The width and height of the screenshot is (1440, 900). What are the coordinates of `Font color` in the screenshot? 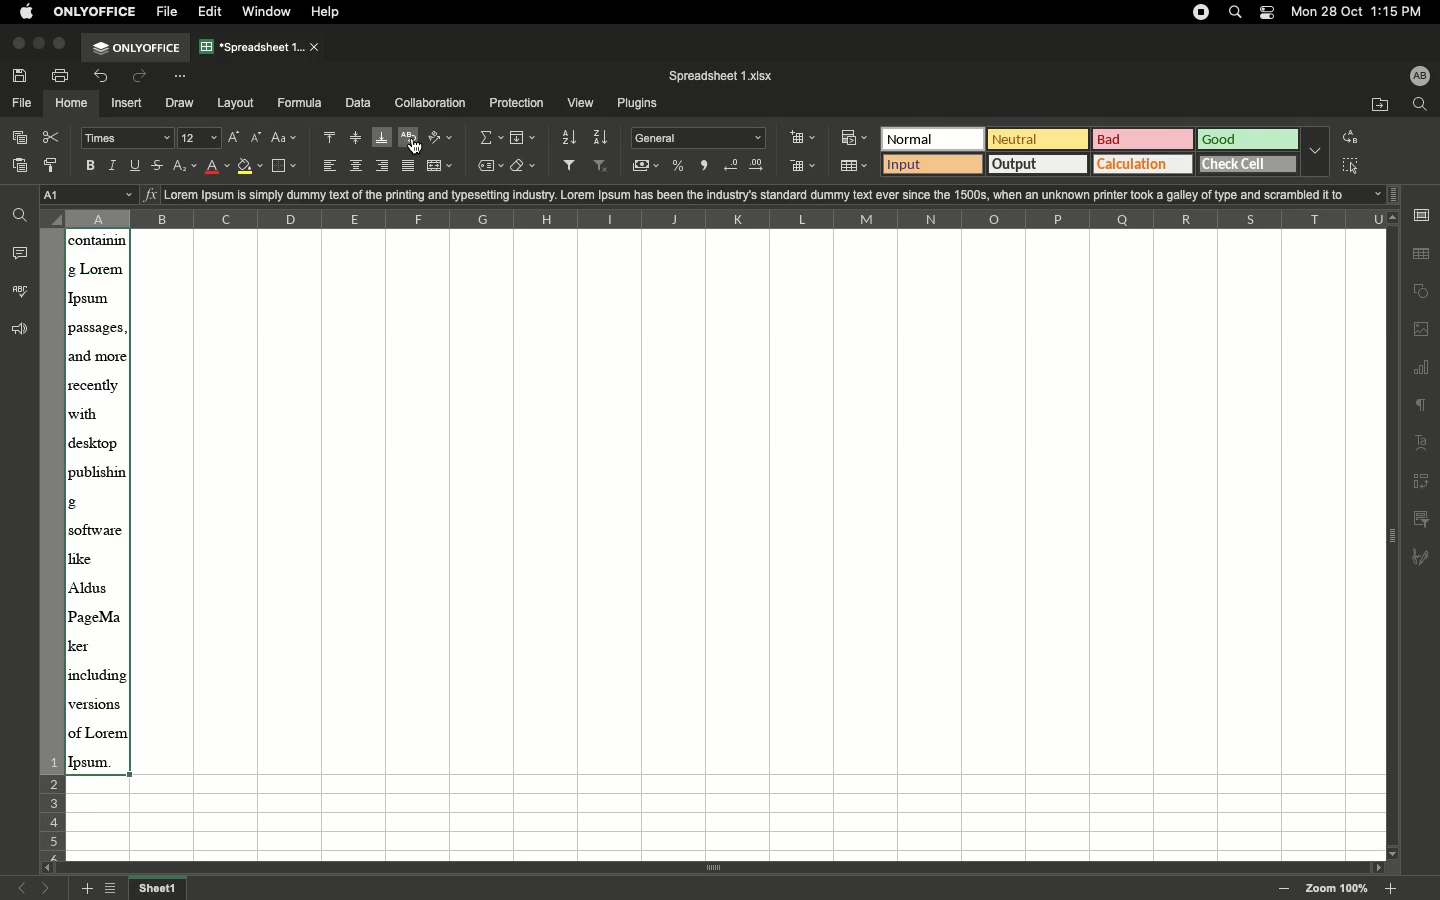 It's located at (218, 166).